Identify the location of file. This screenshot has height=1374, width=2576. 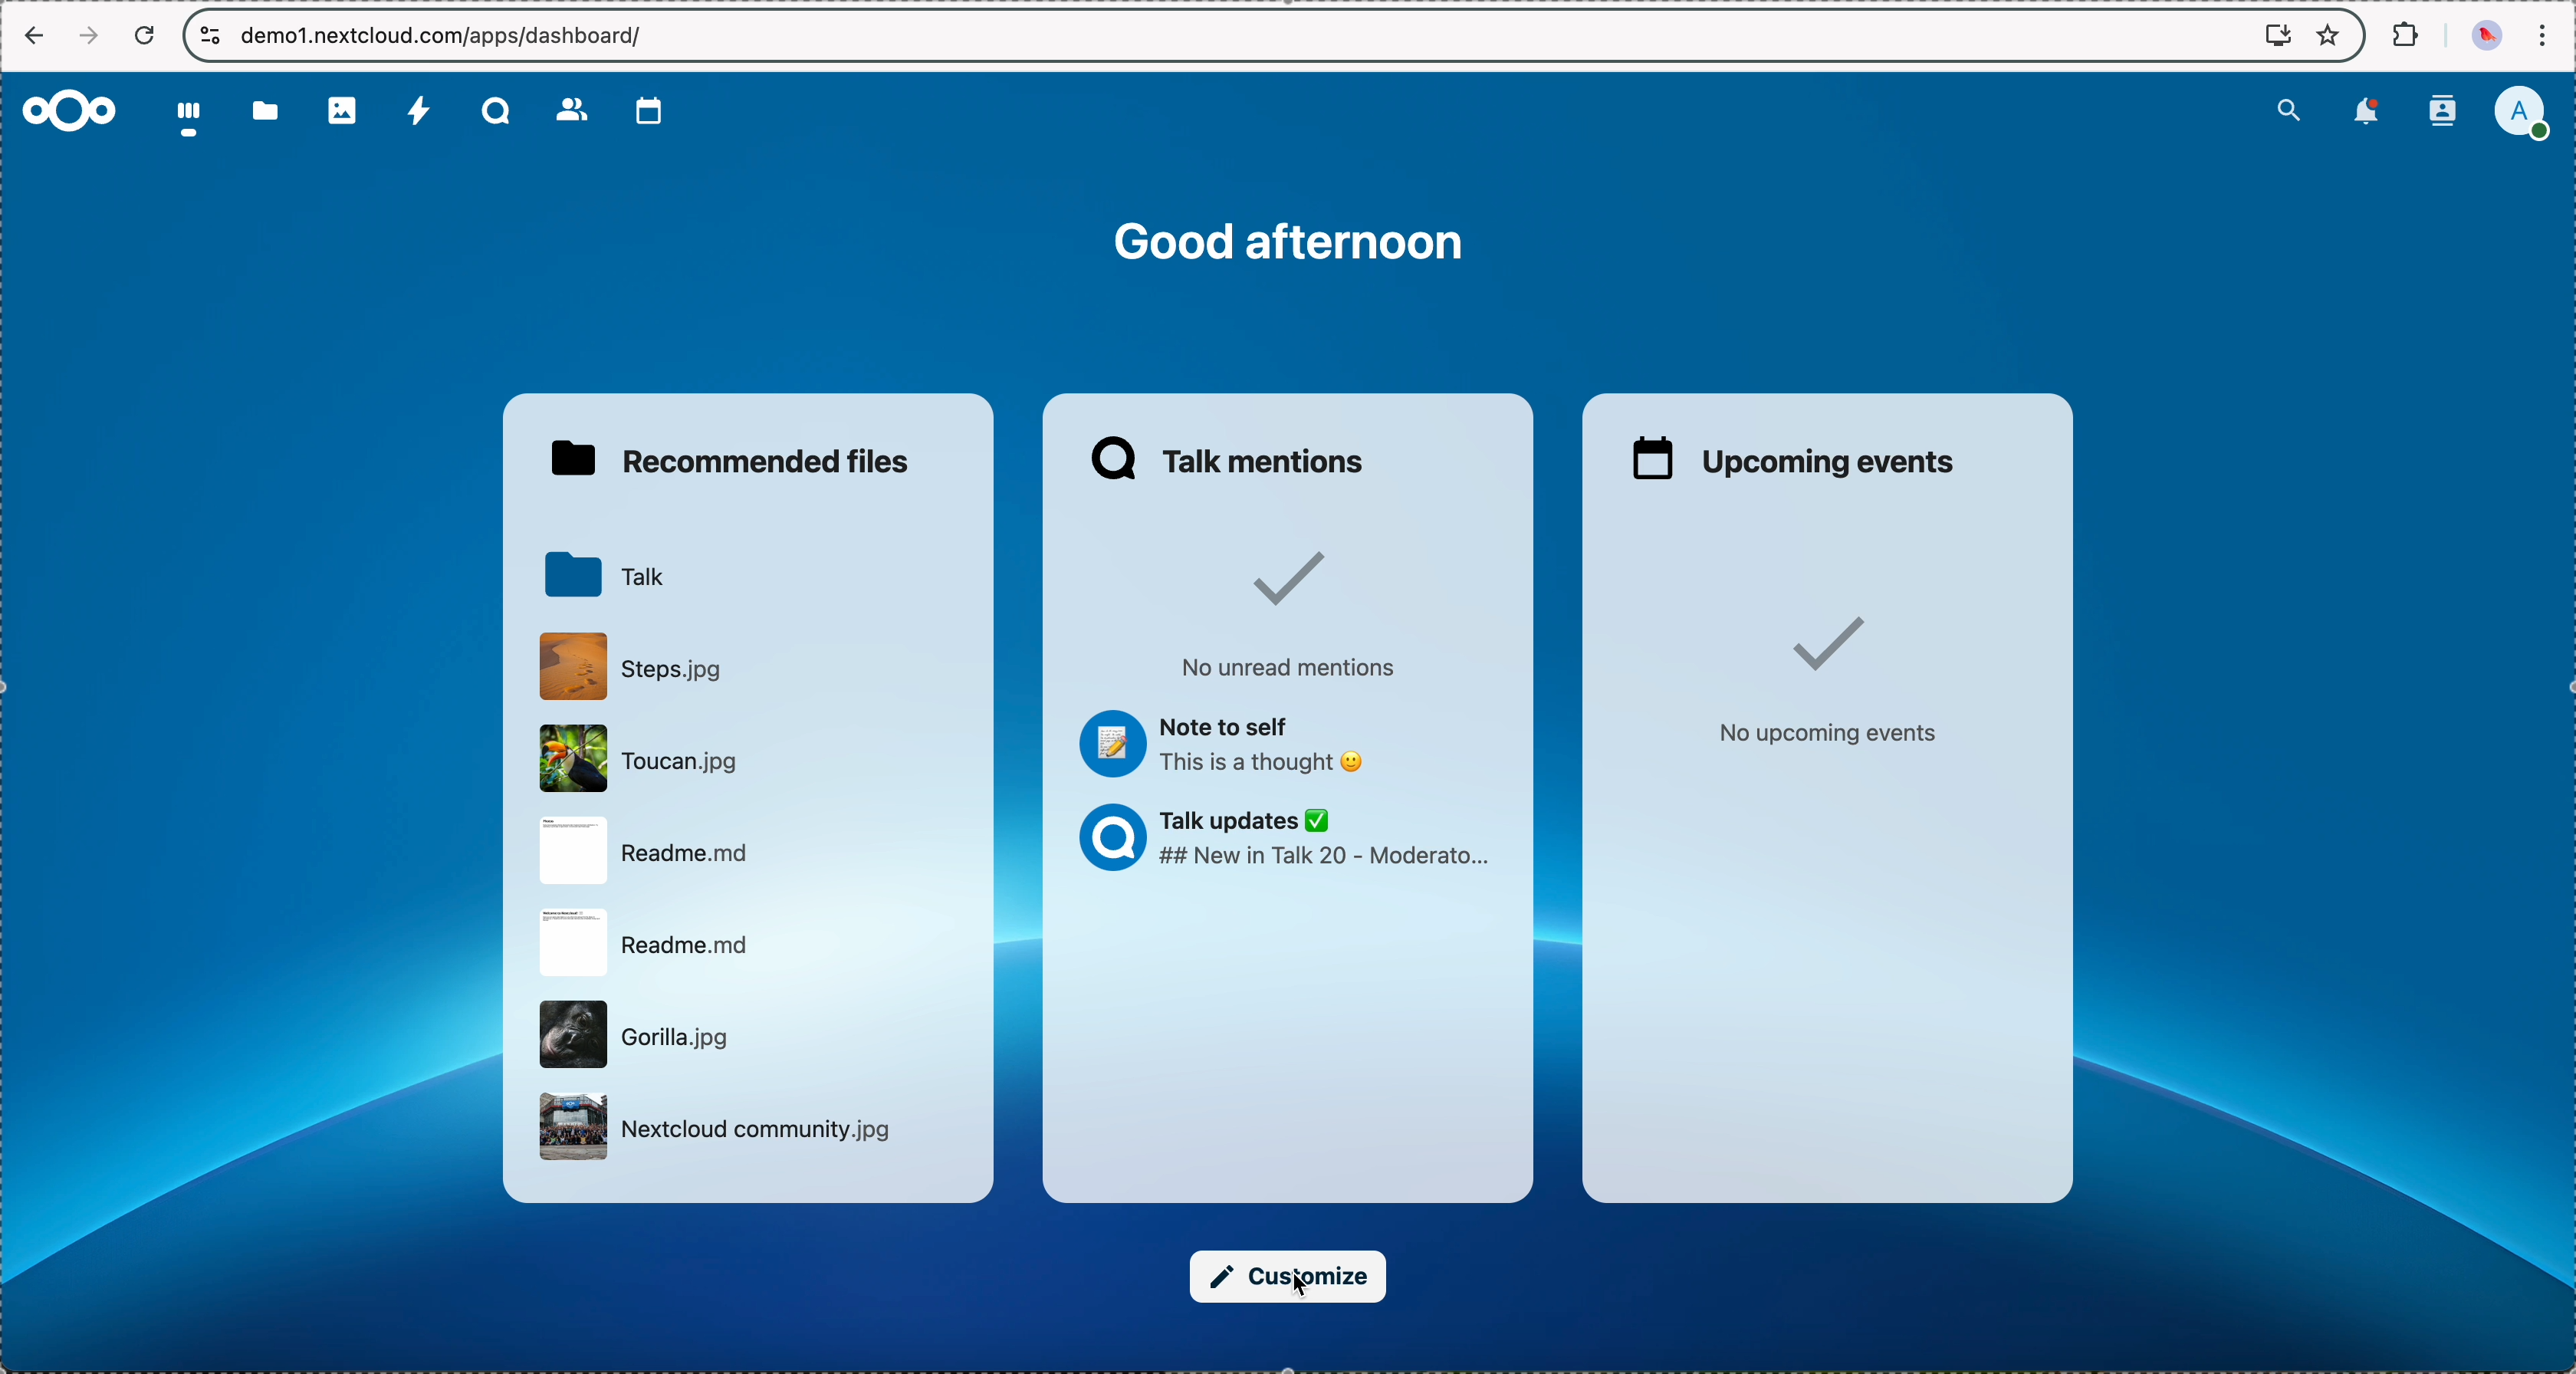
(645, 944).